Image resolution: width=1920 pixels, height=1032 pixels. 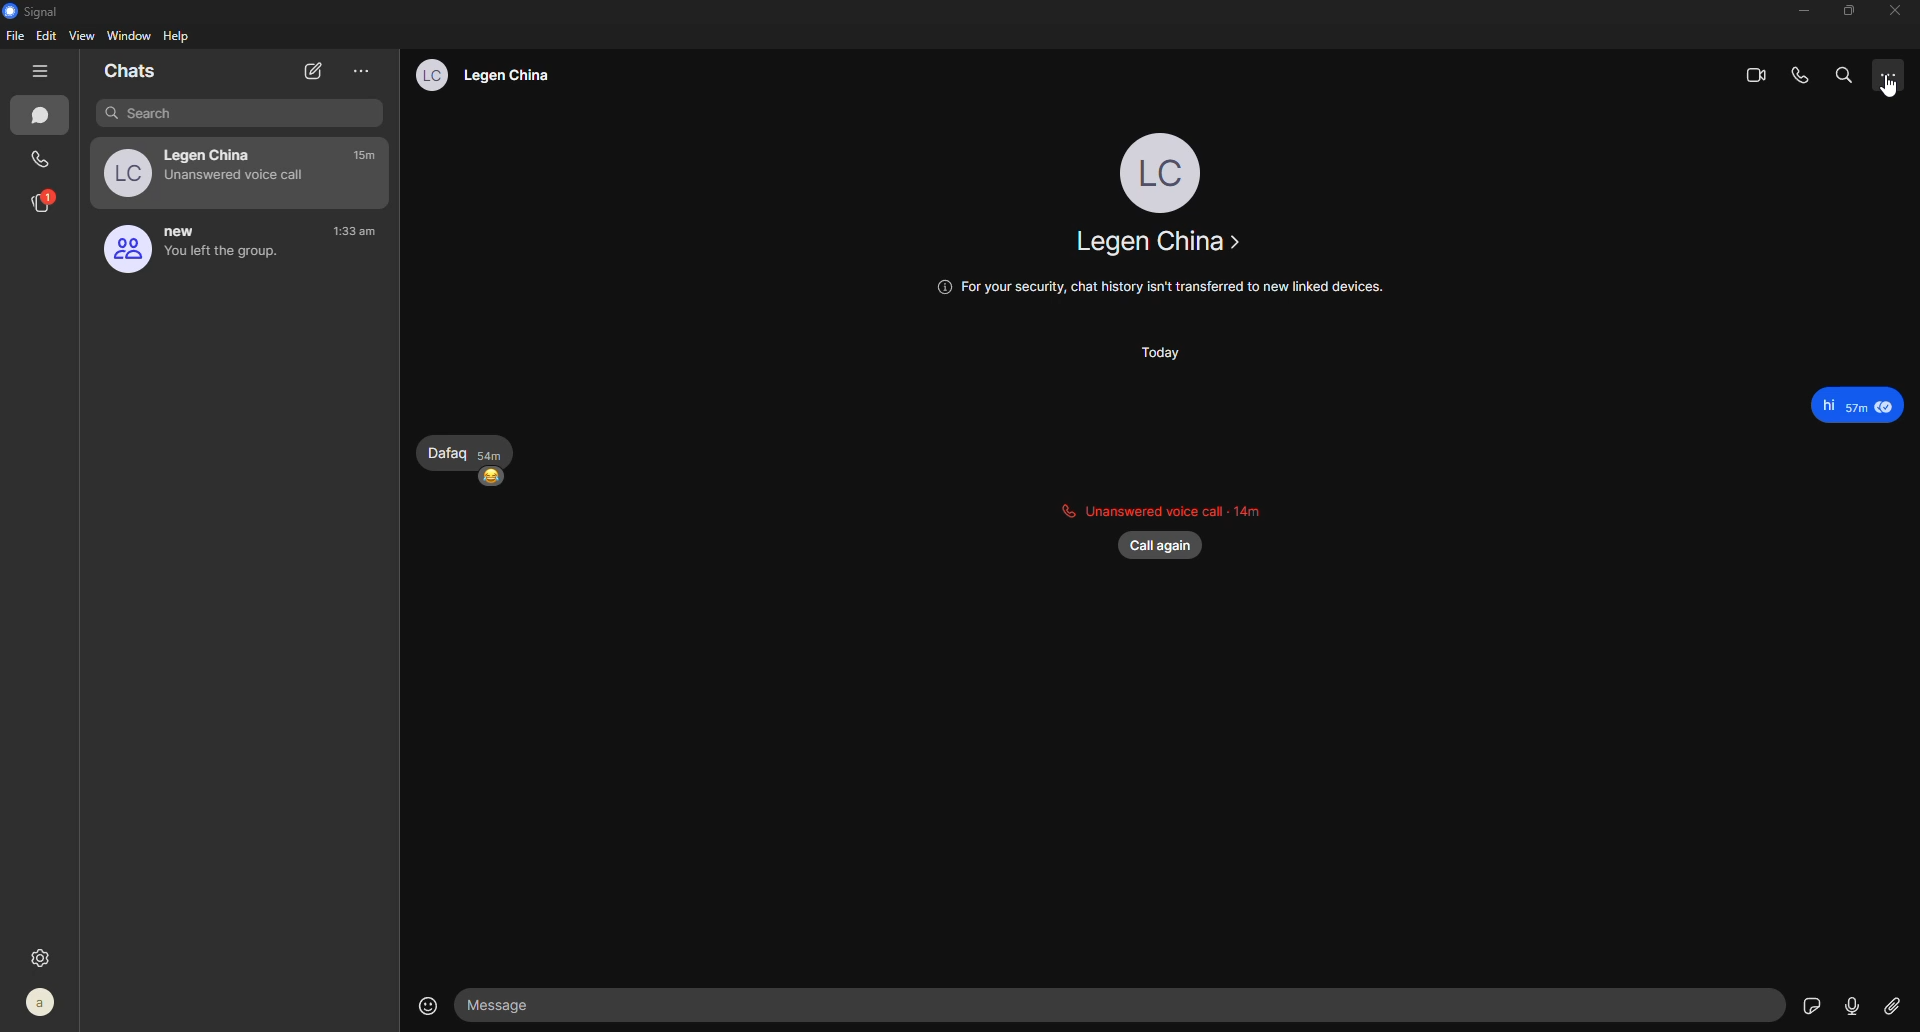 I want to click on © For your security, chat history isn't transferred to new linked devices., so click(x=1150, y=290).